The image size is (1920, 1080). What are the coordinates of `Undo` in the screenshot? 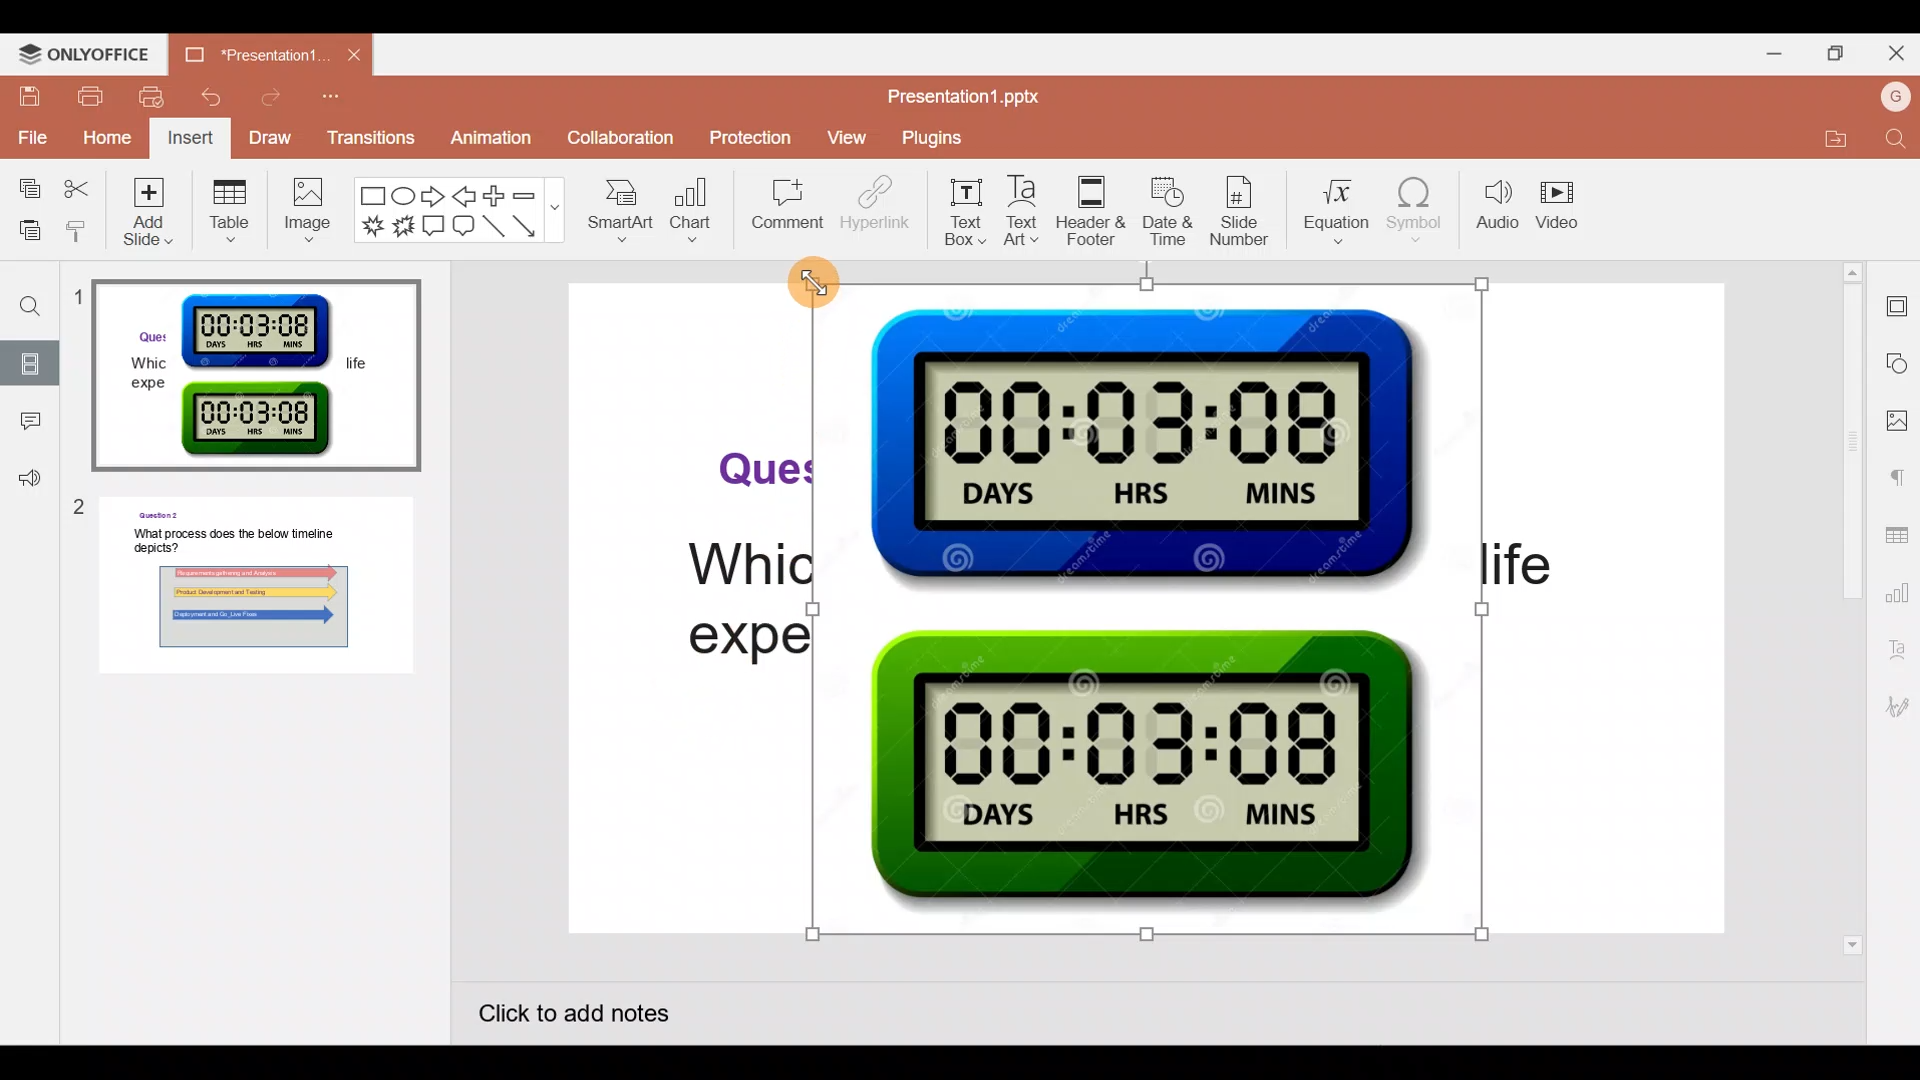 It's located at (220, 97).